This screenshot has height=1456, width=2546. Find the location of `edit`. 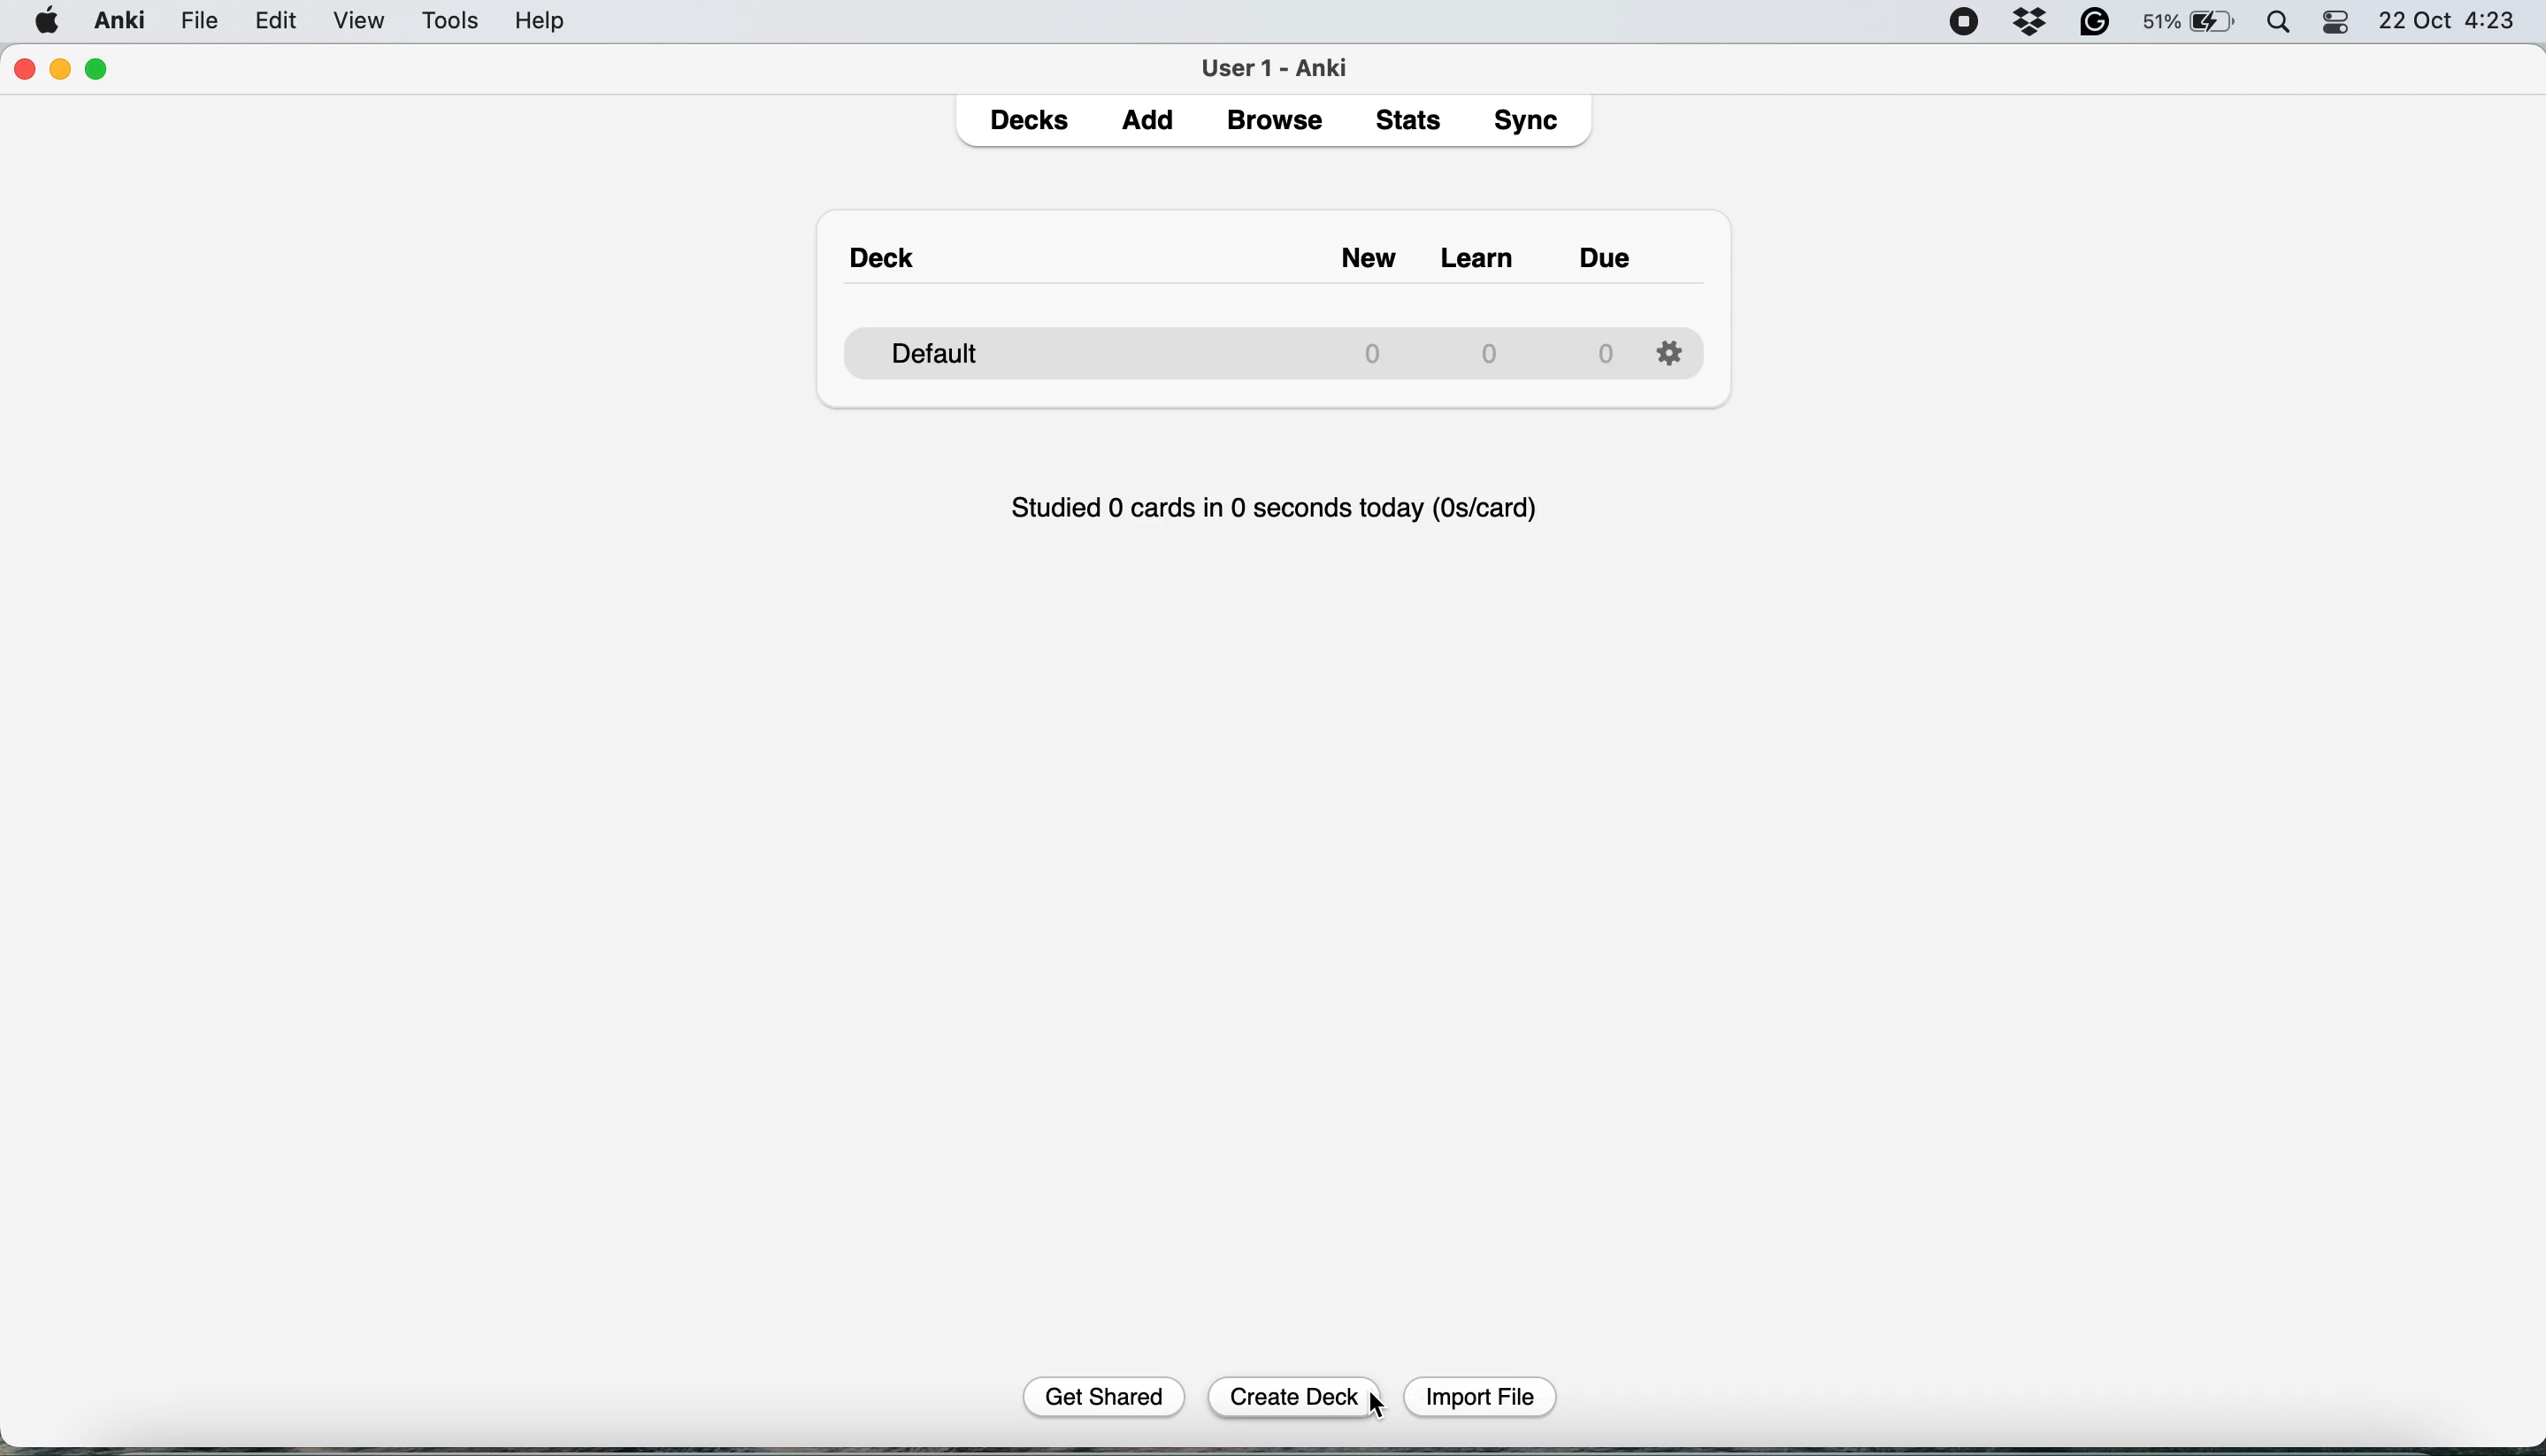

edit is located at coordinates (278, 24).